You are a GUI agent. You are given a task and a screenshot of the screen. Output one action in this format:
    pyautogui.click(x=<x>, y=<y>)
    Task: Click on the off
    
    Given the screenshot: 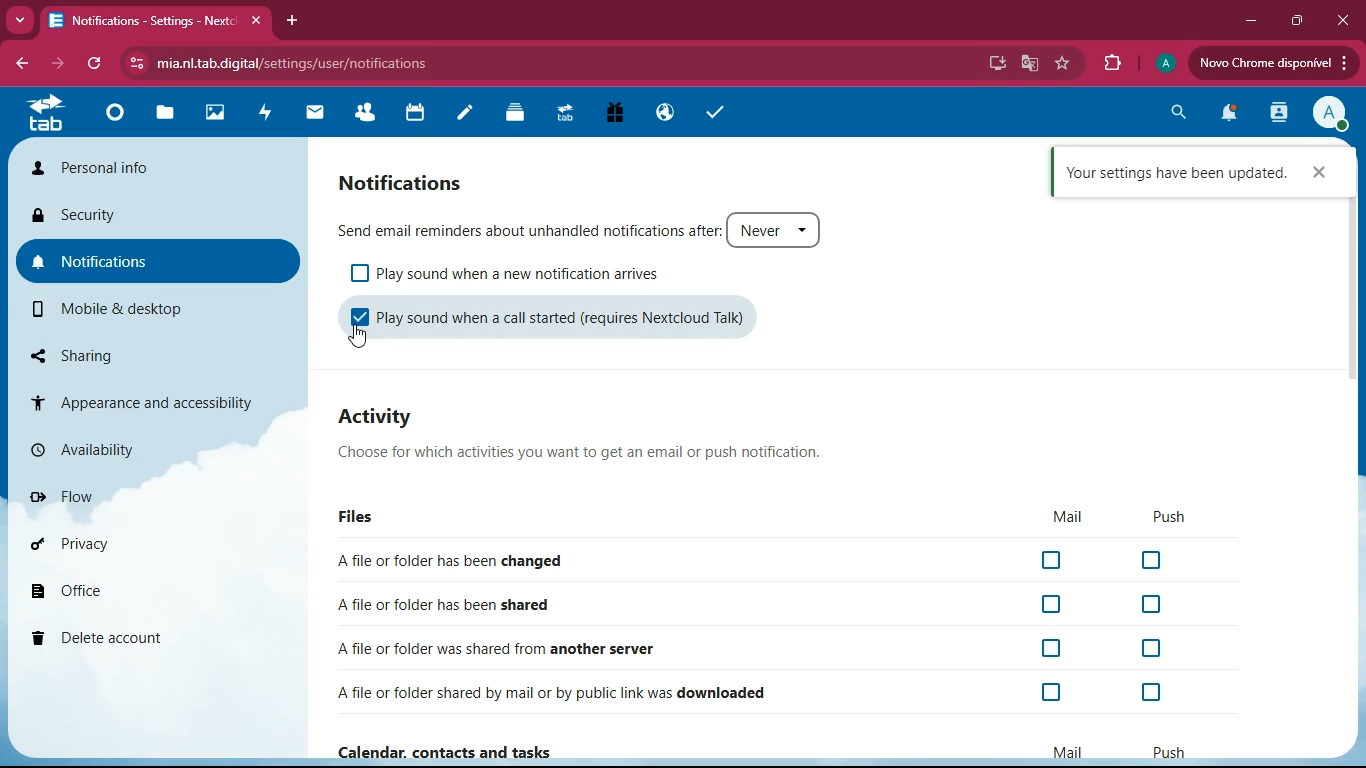 What is the action you would take?
    pyautogui.click(x=1054, y=692)
    